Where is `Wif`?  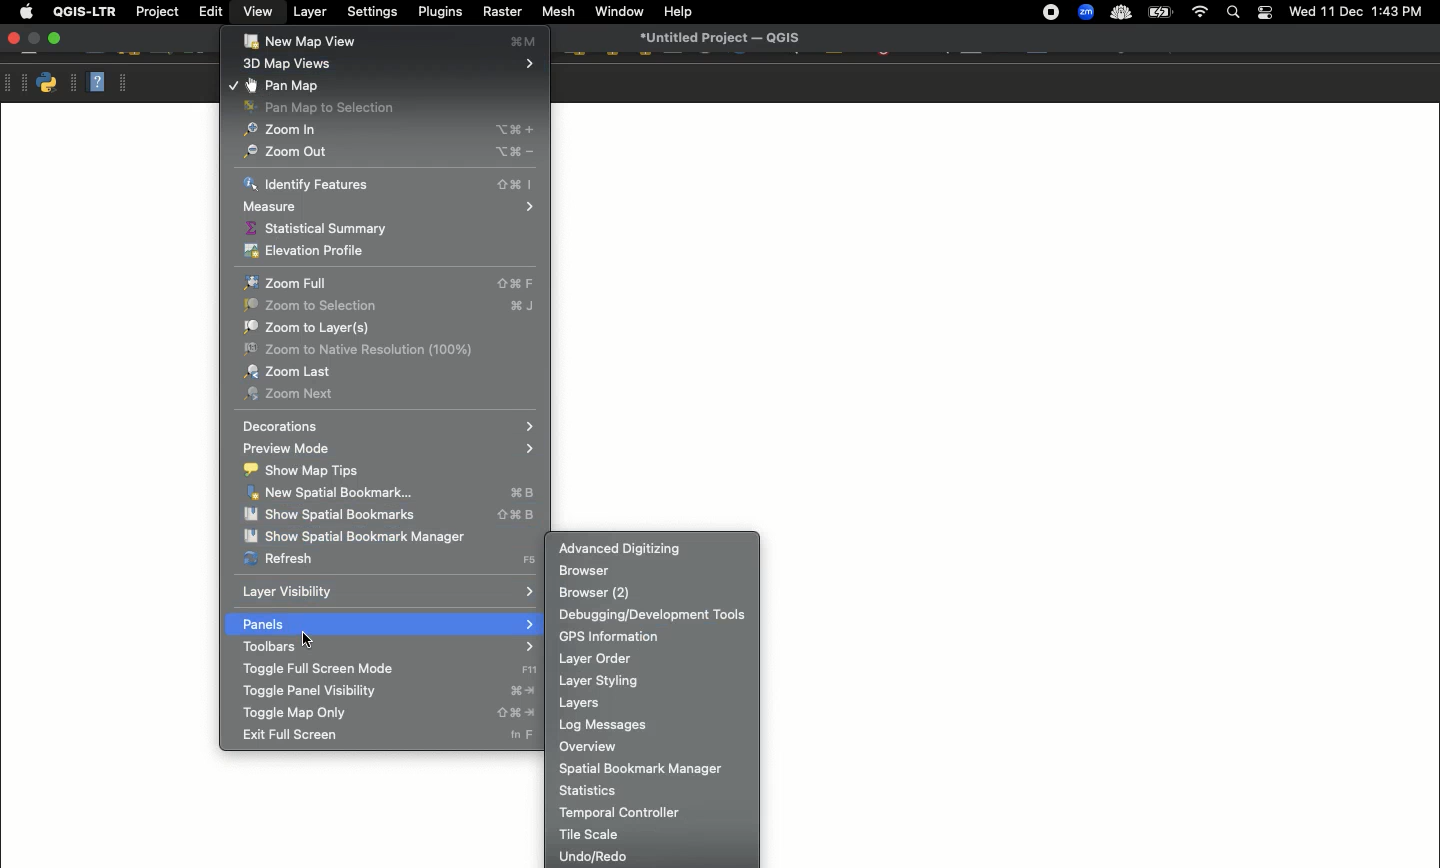 Wif is located at coordinates (1200, 13).